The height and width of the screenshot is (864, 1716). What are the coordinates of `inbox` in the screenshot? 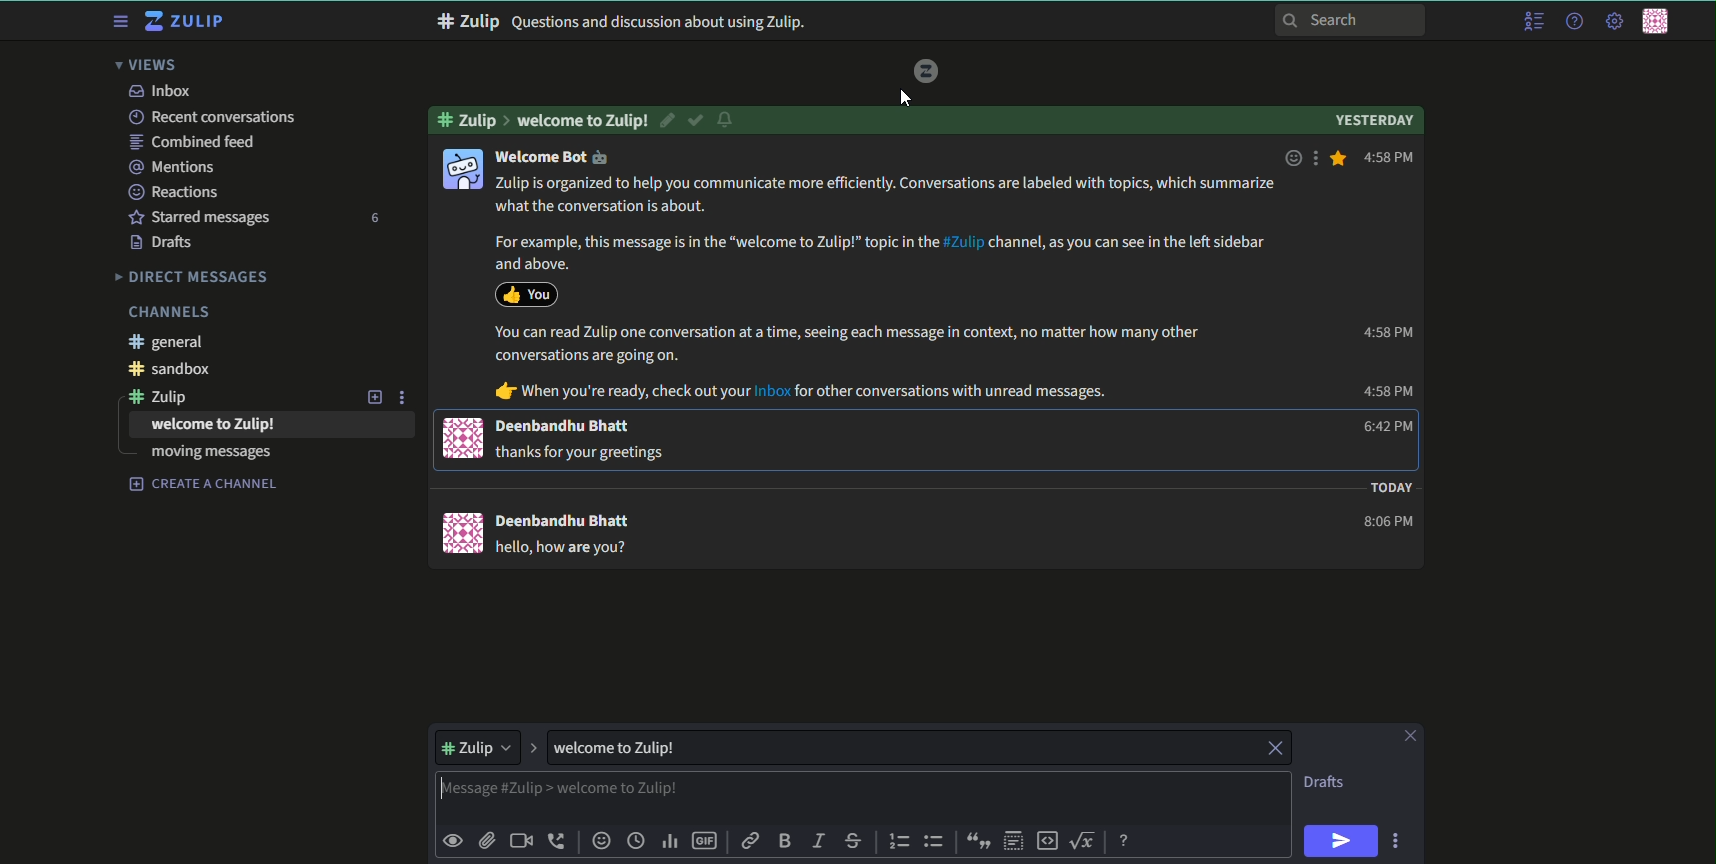 It's located at (159, 91).